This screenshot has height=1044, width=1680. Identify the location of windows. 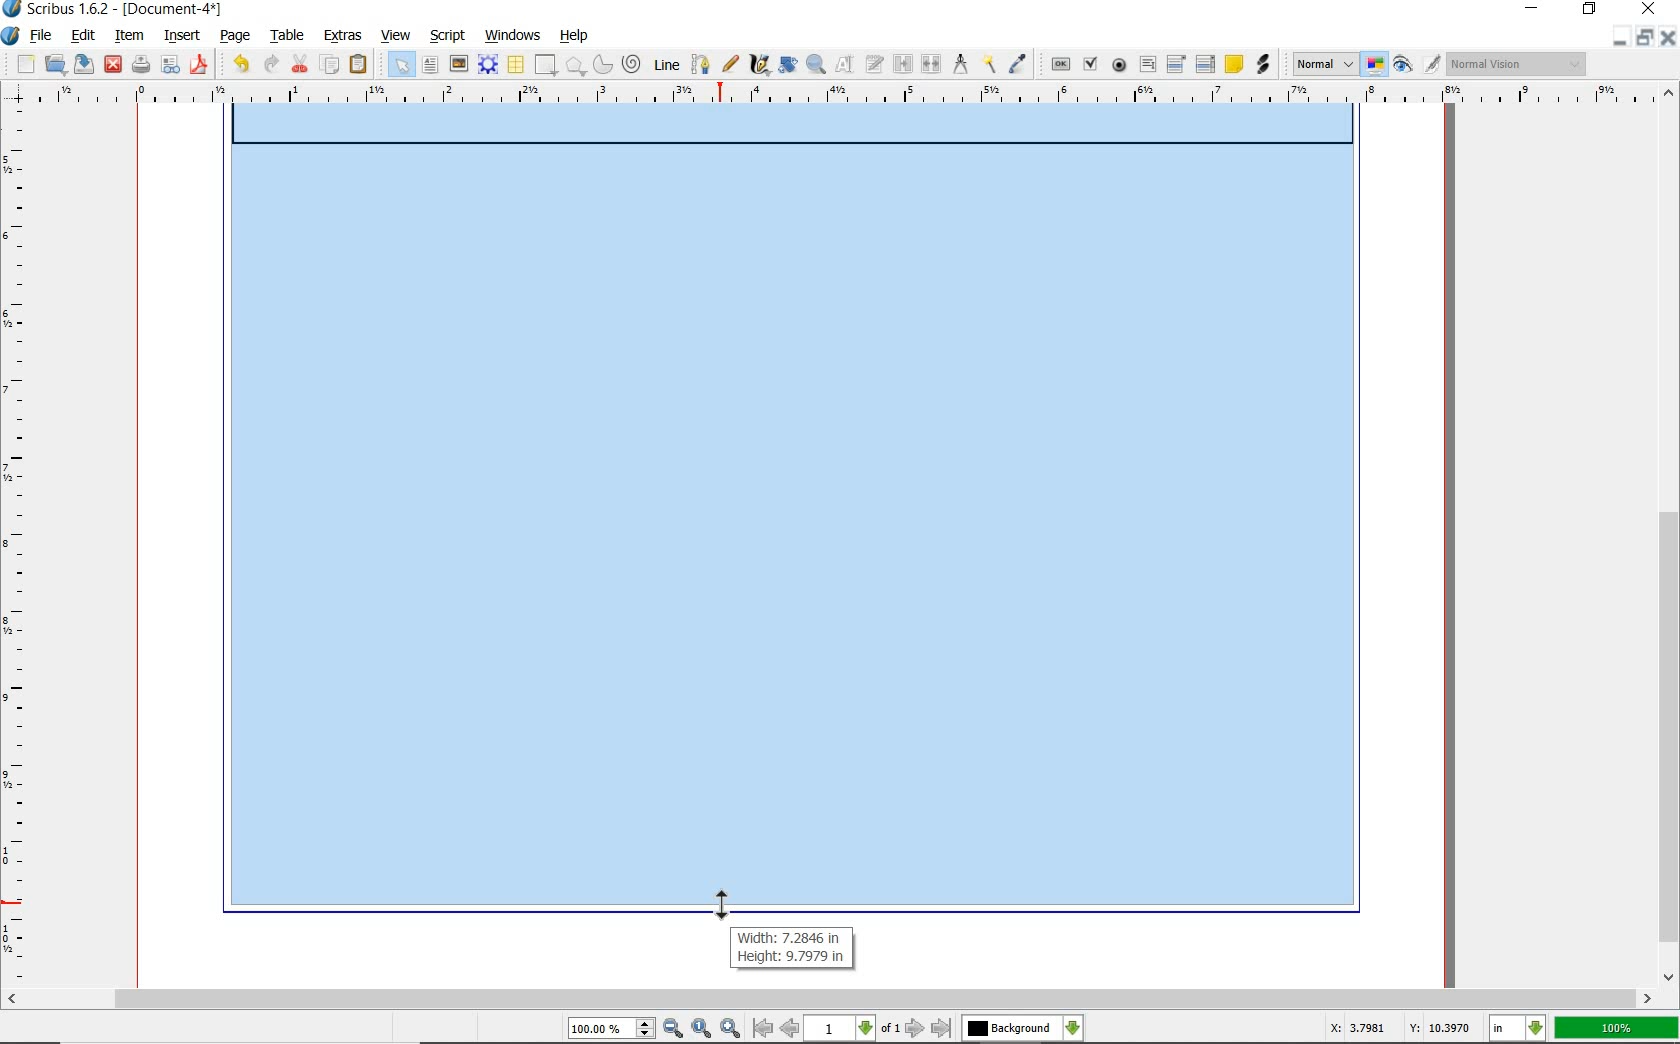
(512, 35).